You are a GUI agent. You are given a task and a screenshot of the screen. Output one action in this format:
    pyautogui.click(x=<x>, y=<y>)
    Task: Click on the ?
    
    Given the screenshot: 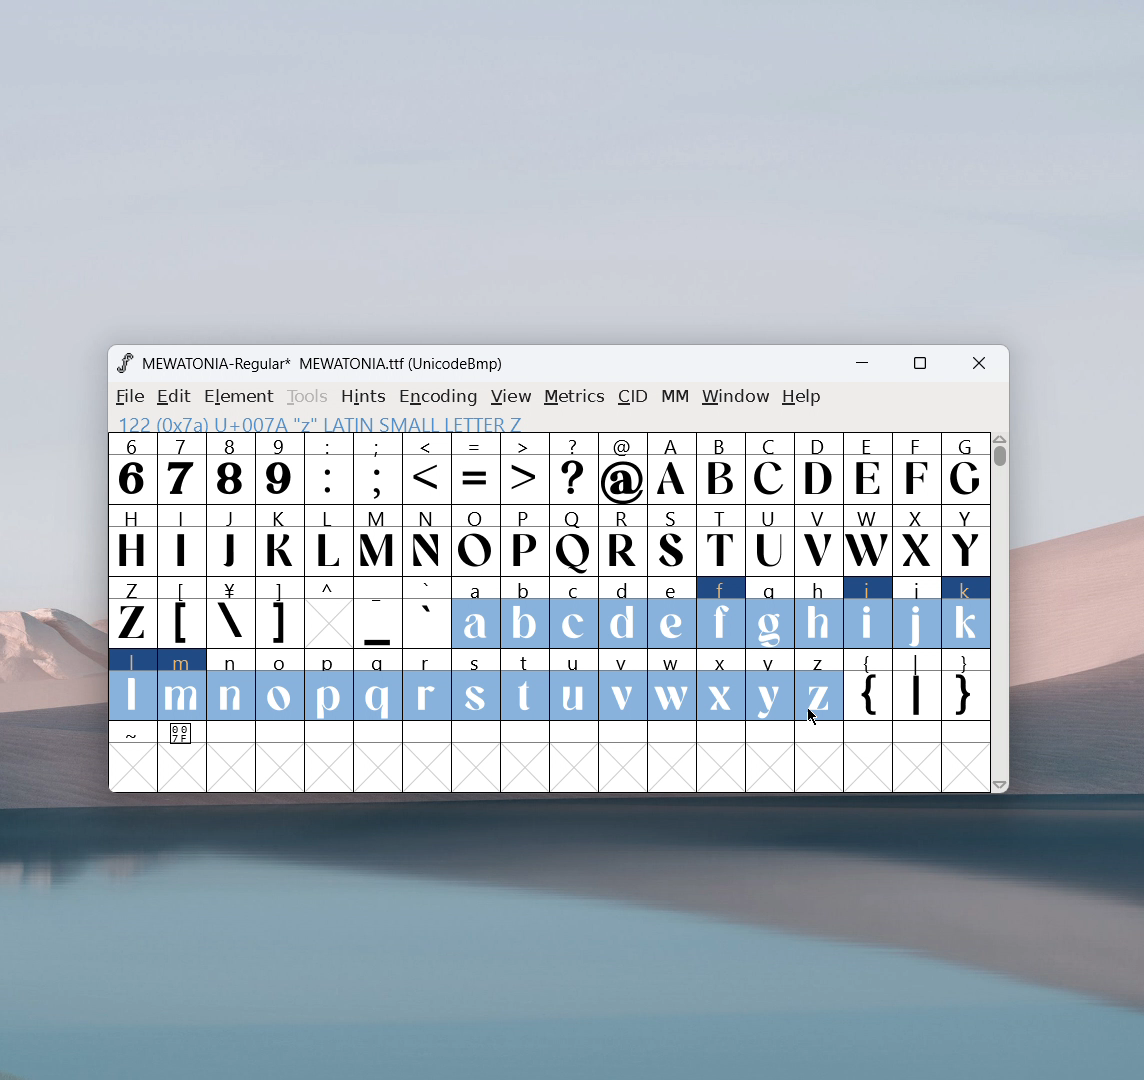 What is the action you would take?
    pyautogui.click(x=574, y=470)
    